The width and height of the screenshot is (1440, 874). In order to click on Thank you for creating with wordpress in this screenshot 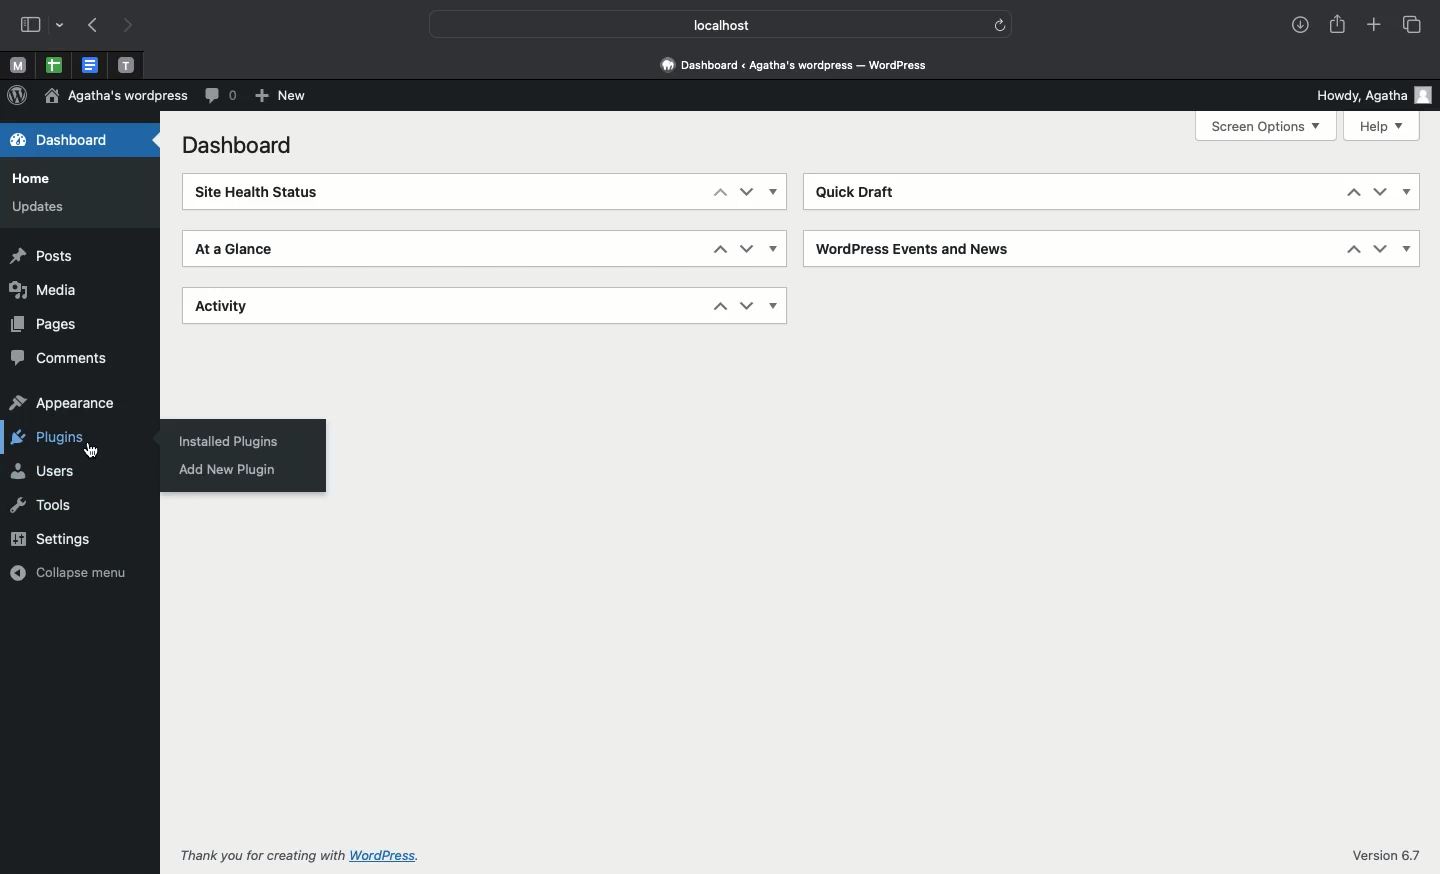, I will do `click(294, 857)`.